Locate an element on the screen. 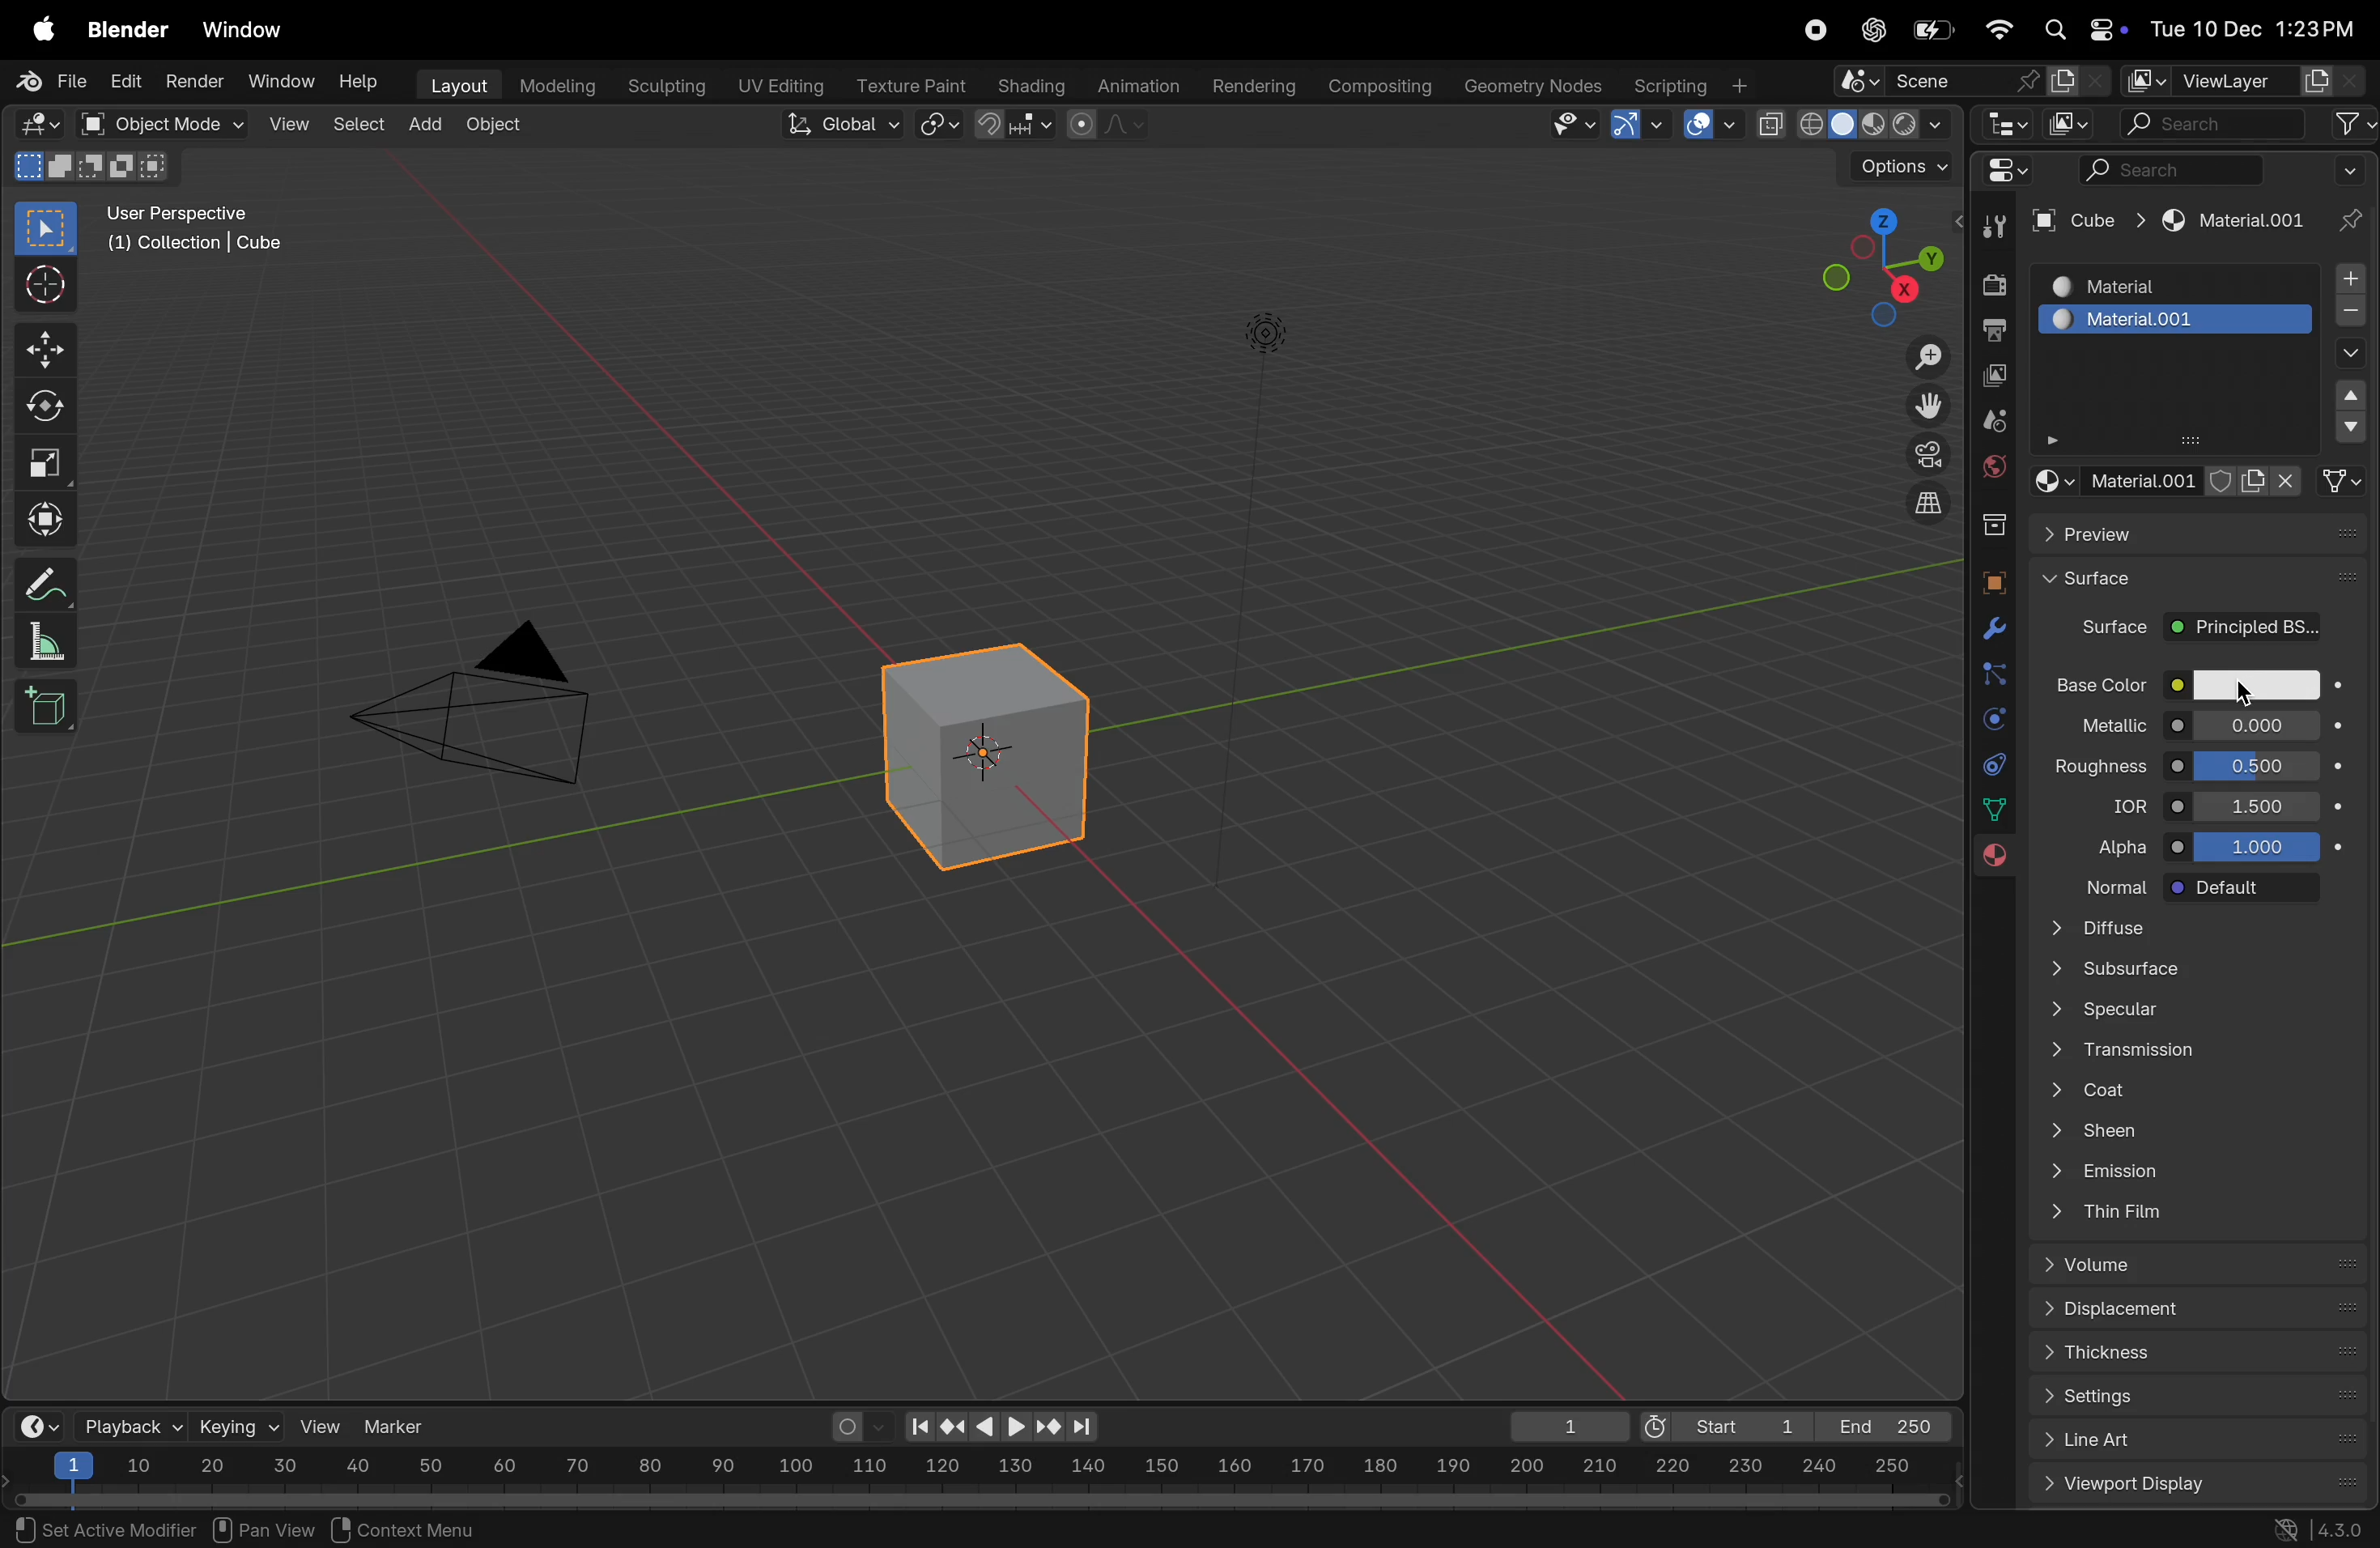  camera view  is located at coordinates (488, 697).